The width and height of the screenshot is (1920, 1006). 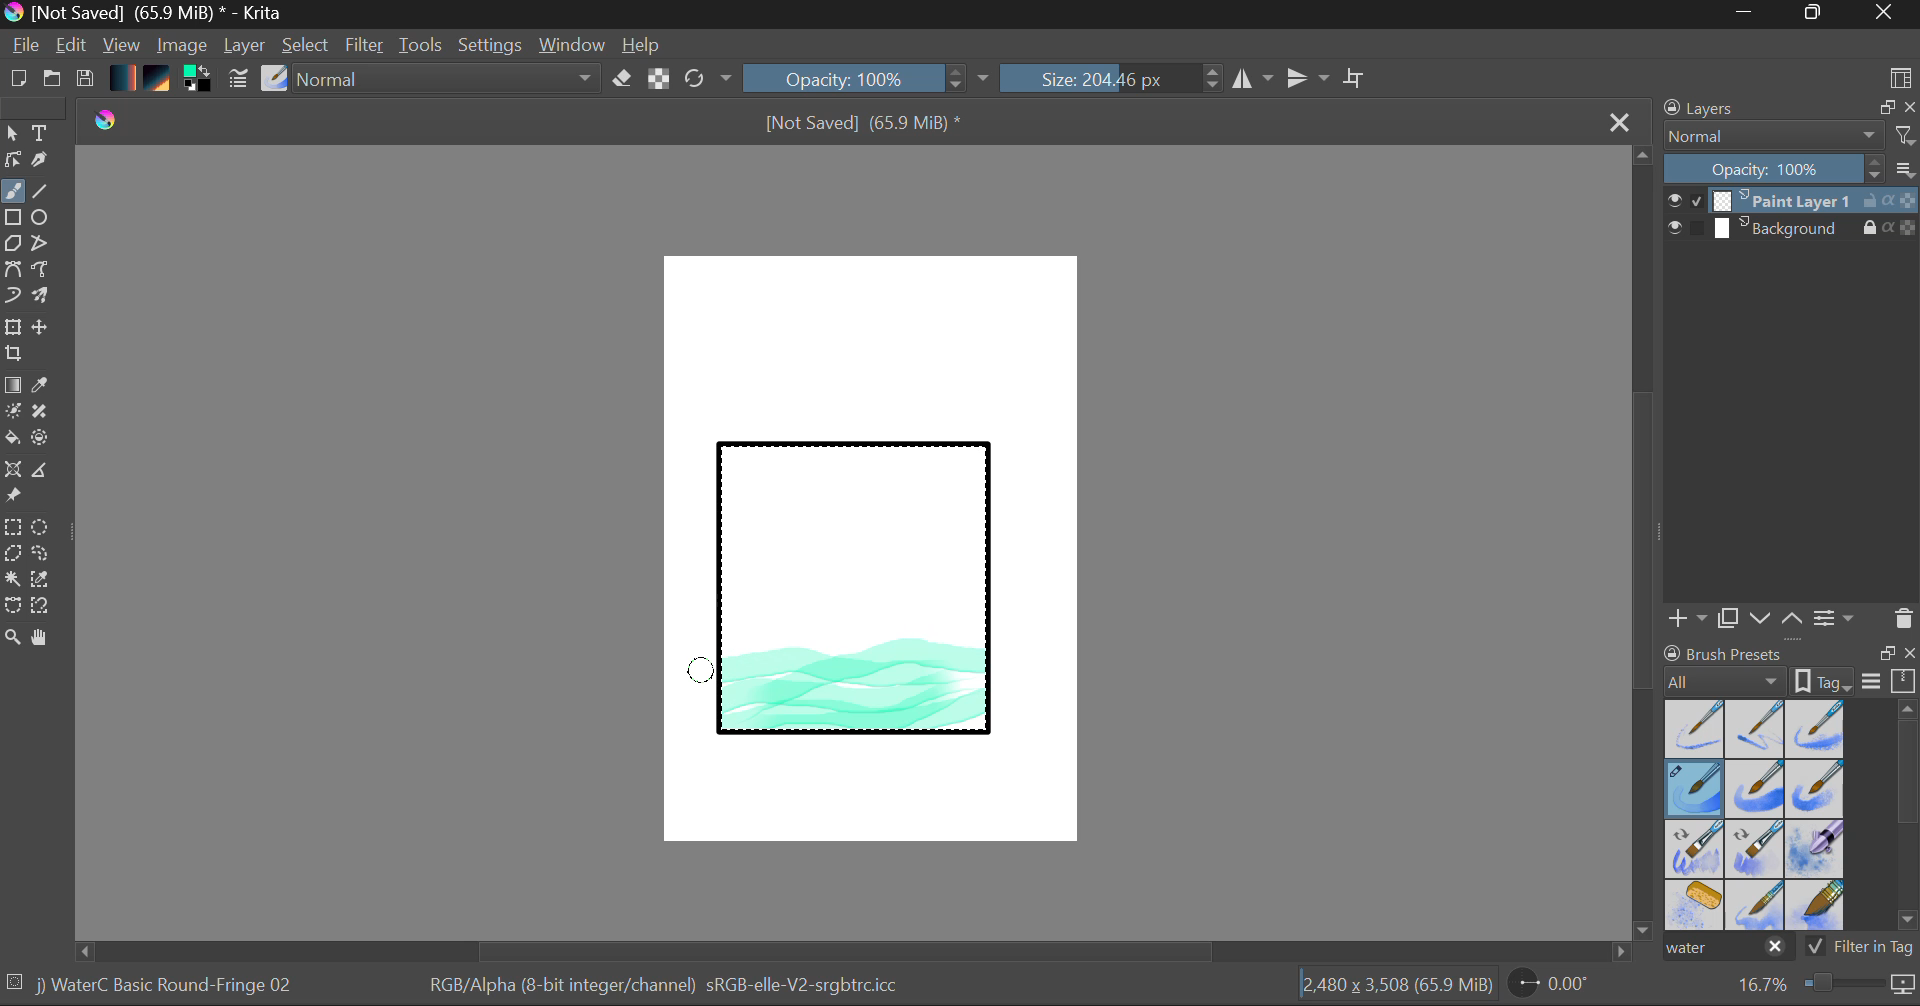 What do you see at coordinates (1751, 14) in the screenshot?
I see `Restore Down` at bounding box center [1751, 14].